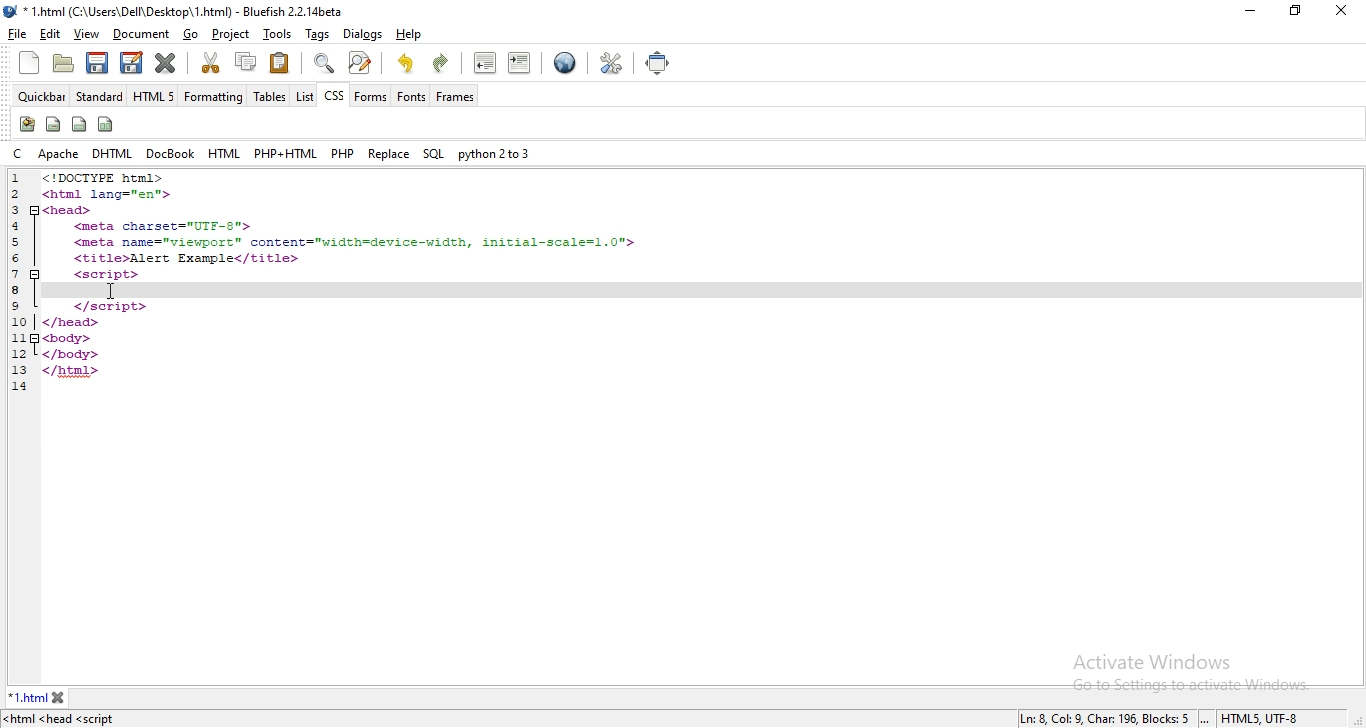  Describe the element at coordinates (15, 305) in the screenshot. I see `9` at that location.